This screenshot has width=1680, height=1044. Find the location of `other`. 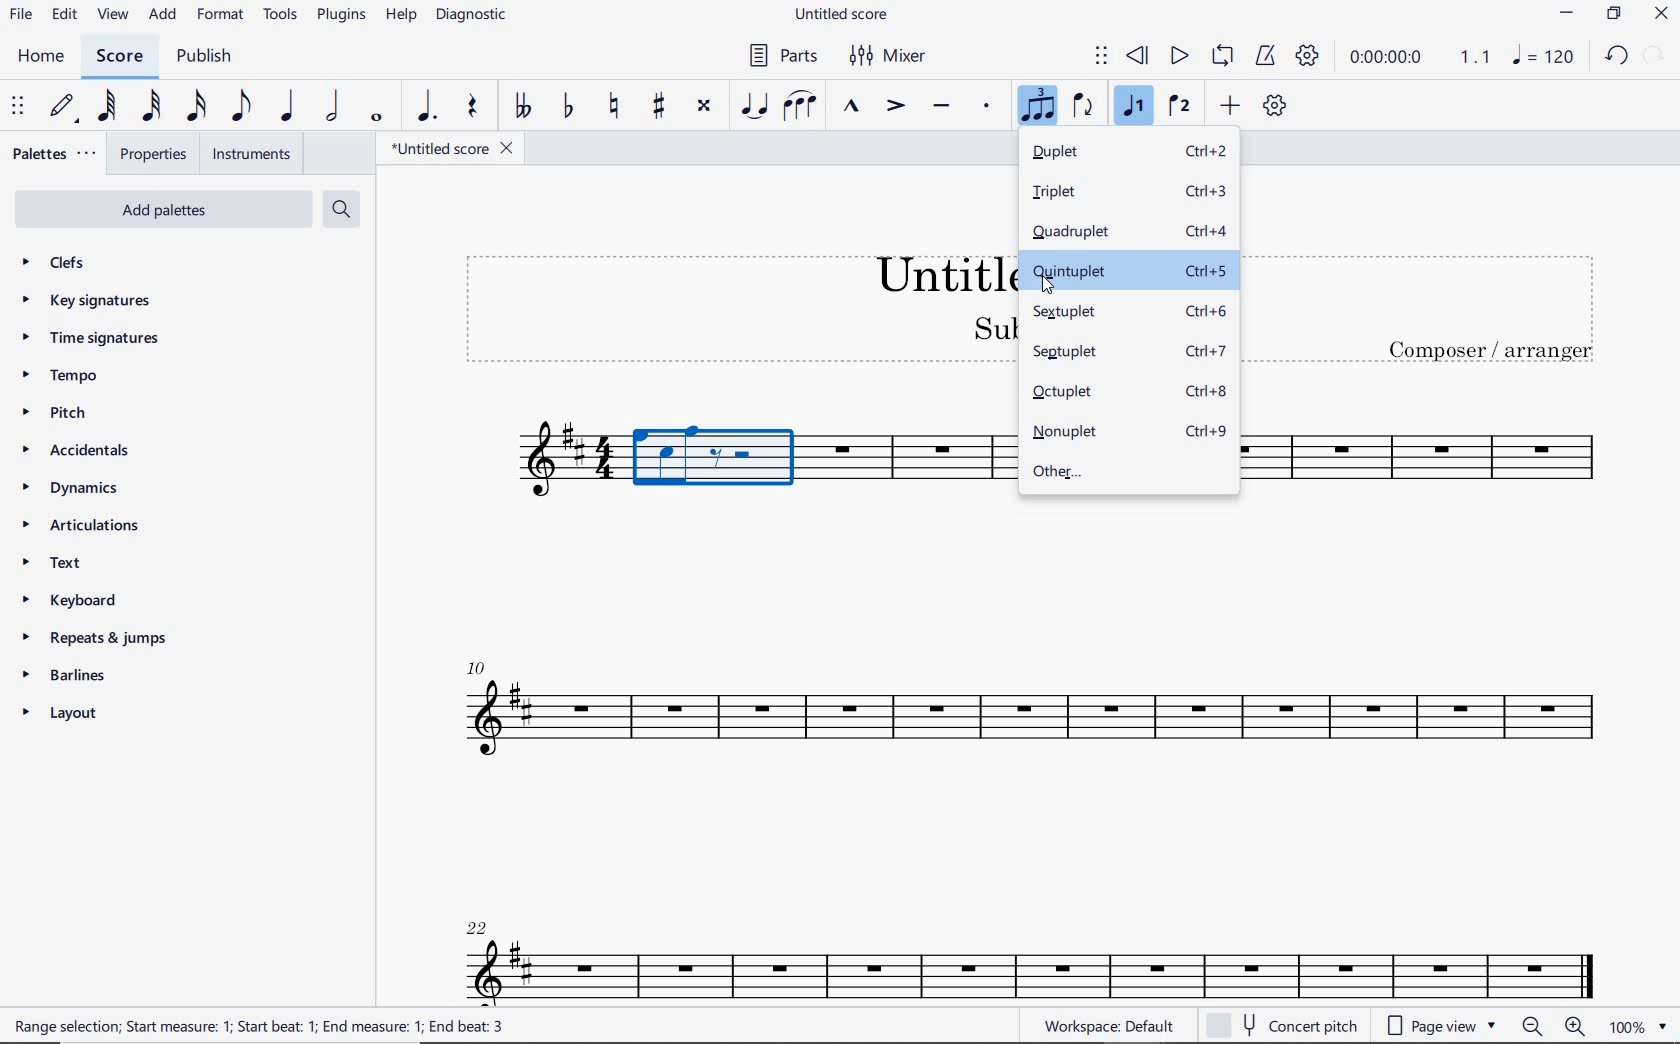

other is located at coordinates (1125, 474).